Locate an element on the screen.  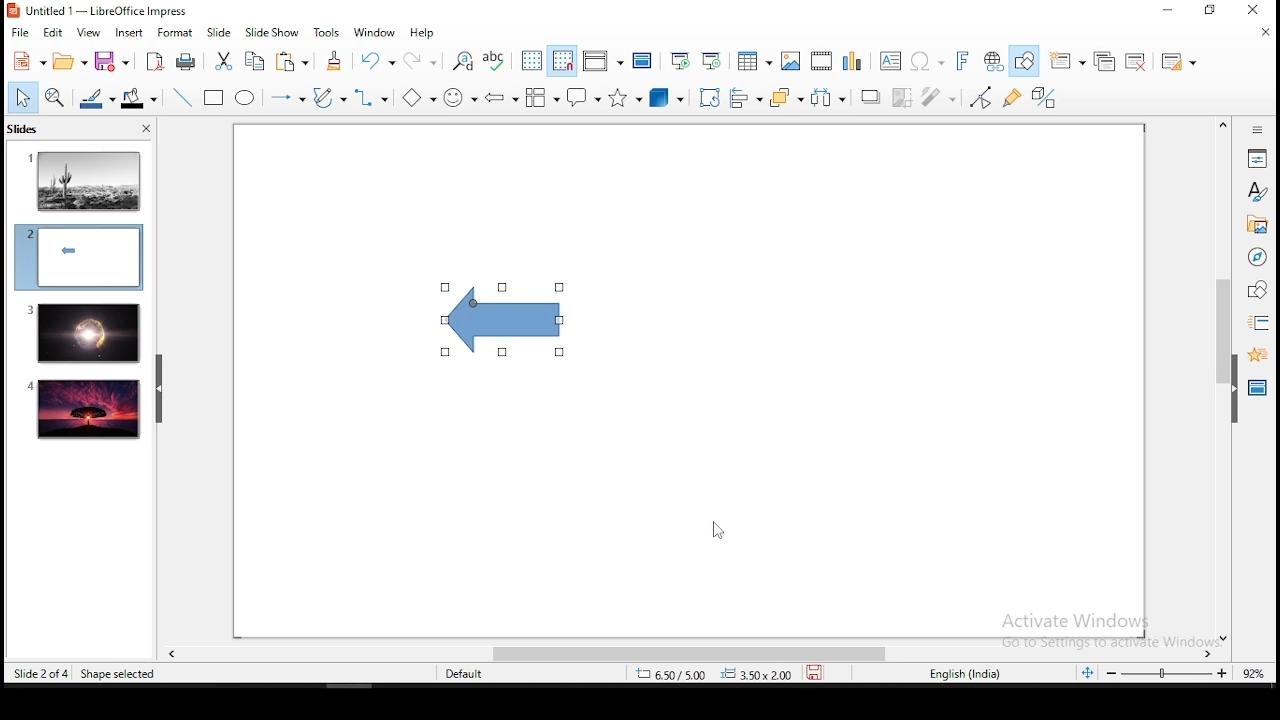
toggle extrusiuon is located at coordinates (1046, 97).